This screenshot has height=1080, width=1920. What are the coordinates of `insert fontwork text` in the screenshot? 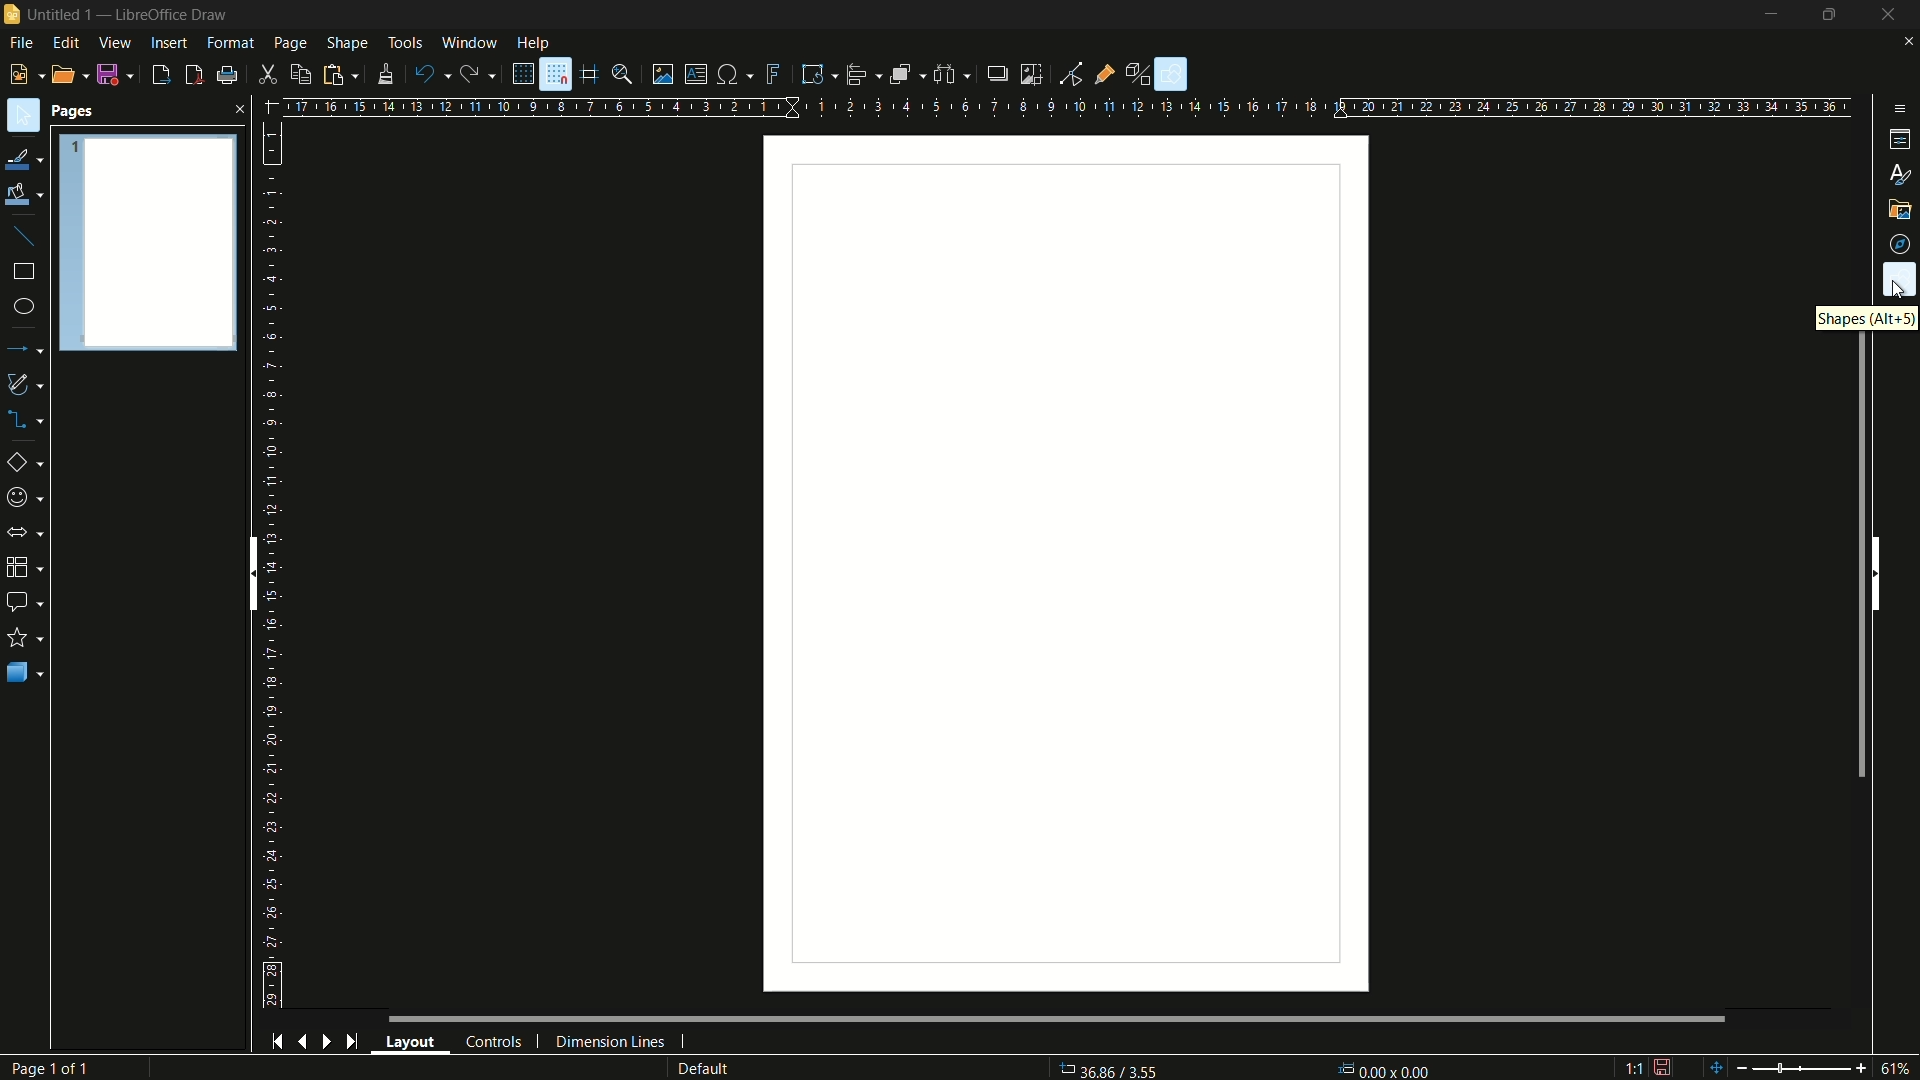 It's located at (775, 74).